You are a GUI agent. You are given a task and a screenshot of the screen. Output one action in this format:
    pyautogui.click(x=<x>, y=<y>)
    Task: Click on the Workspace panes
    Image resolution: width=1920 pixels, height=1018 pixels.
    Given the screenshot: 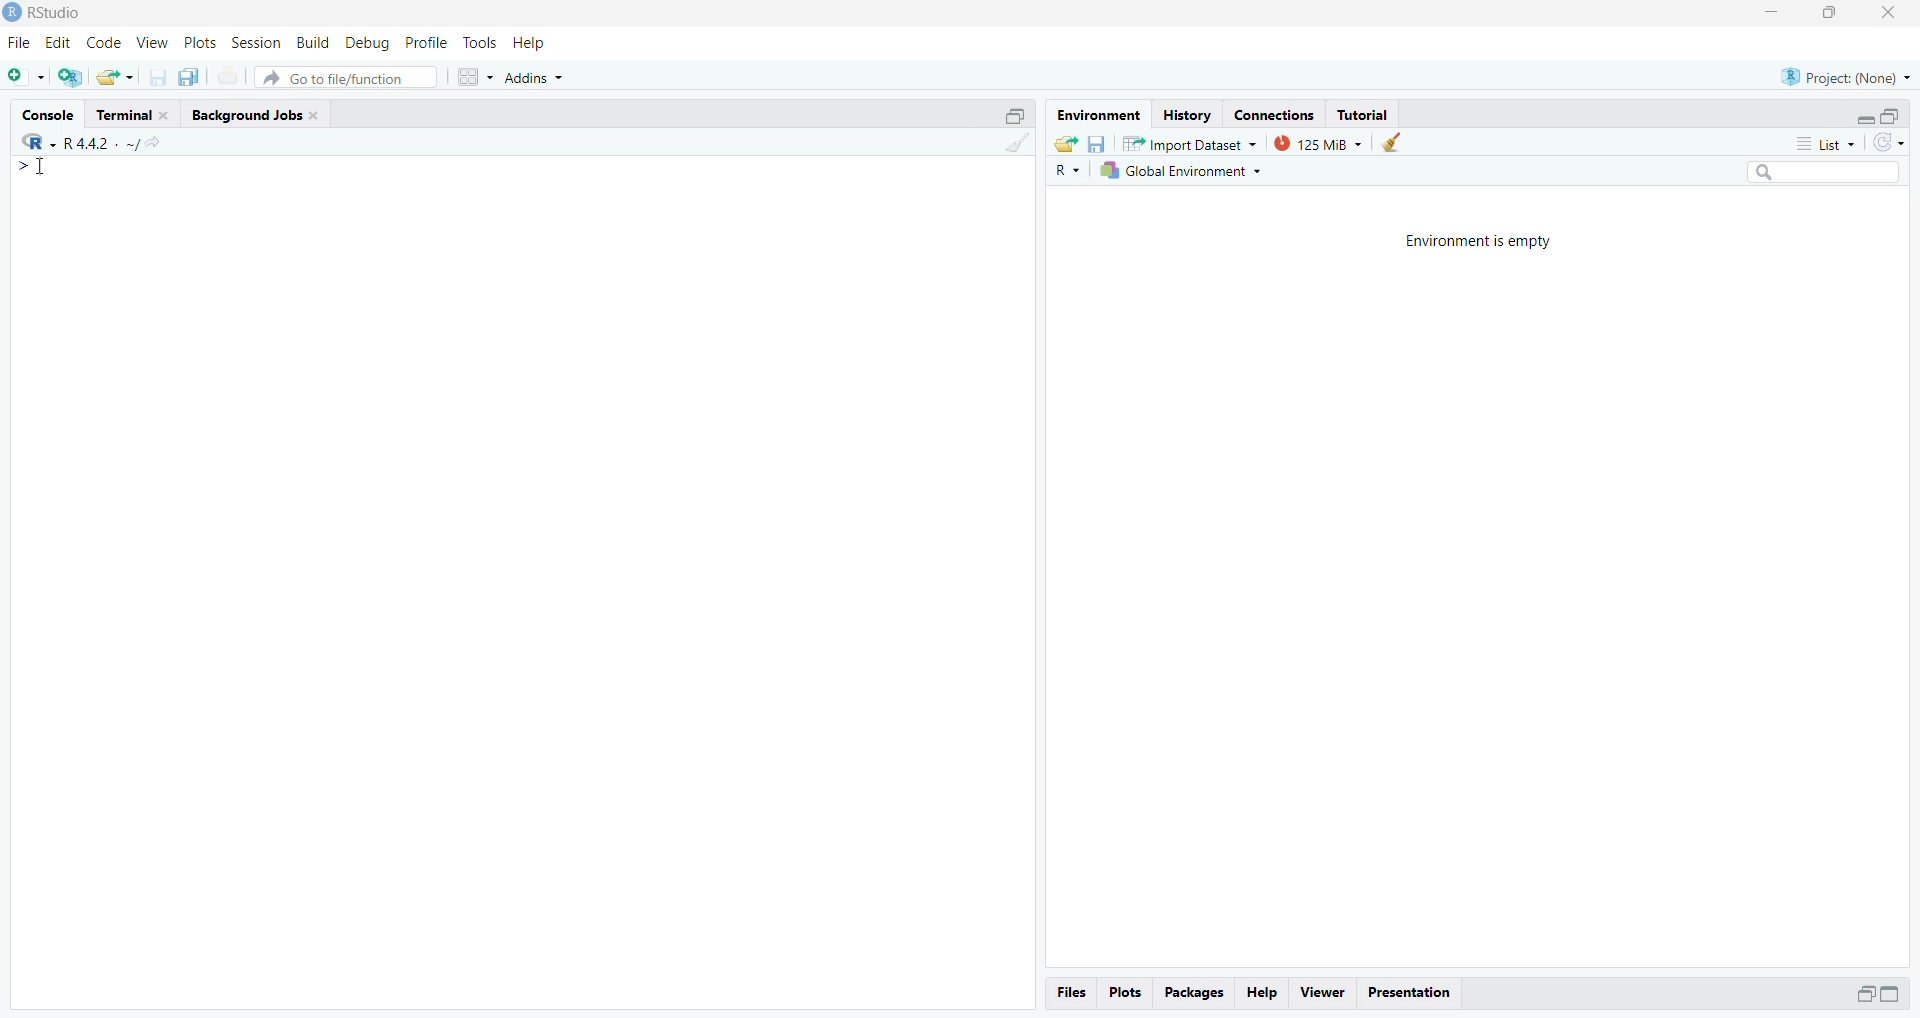 What is the action you would take?
    pyautogui.click(x=475, y=78)
    